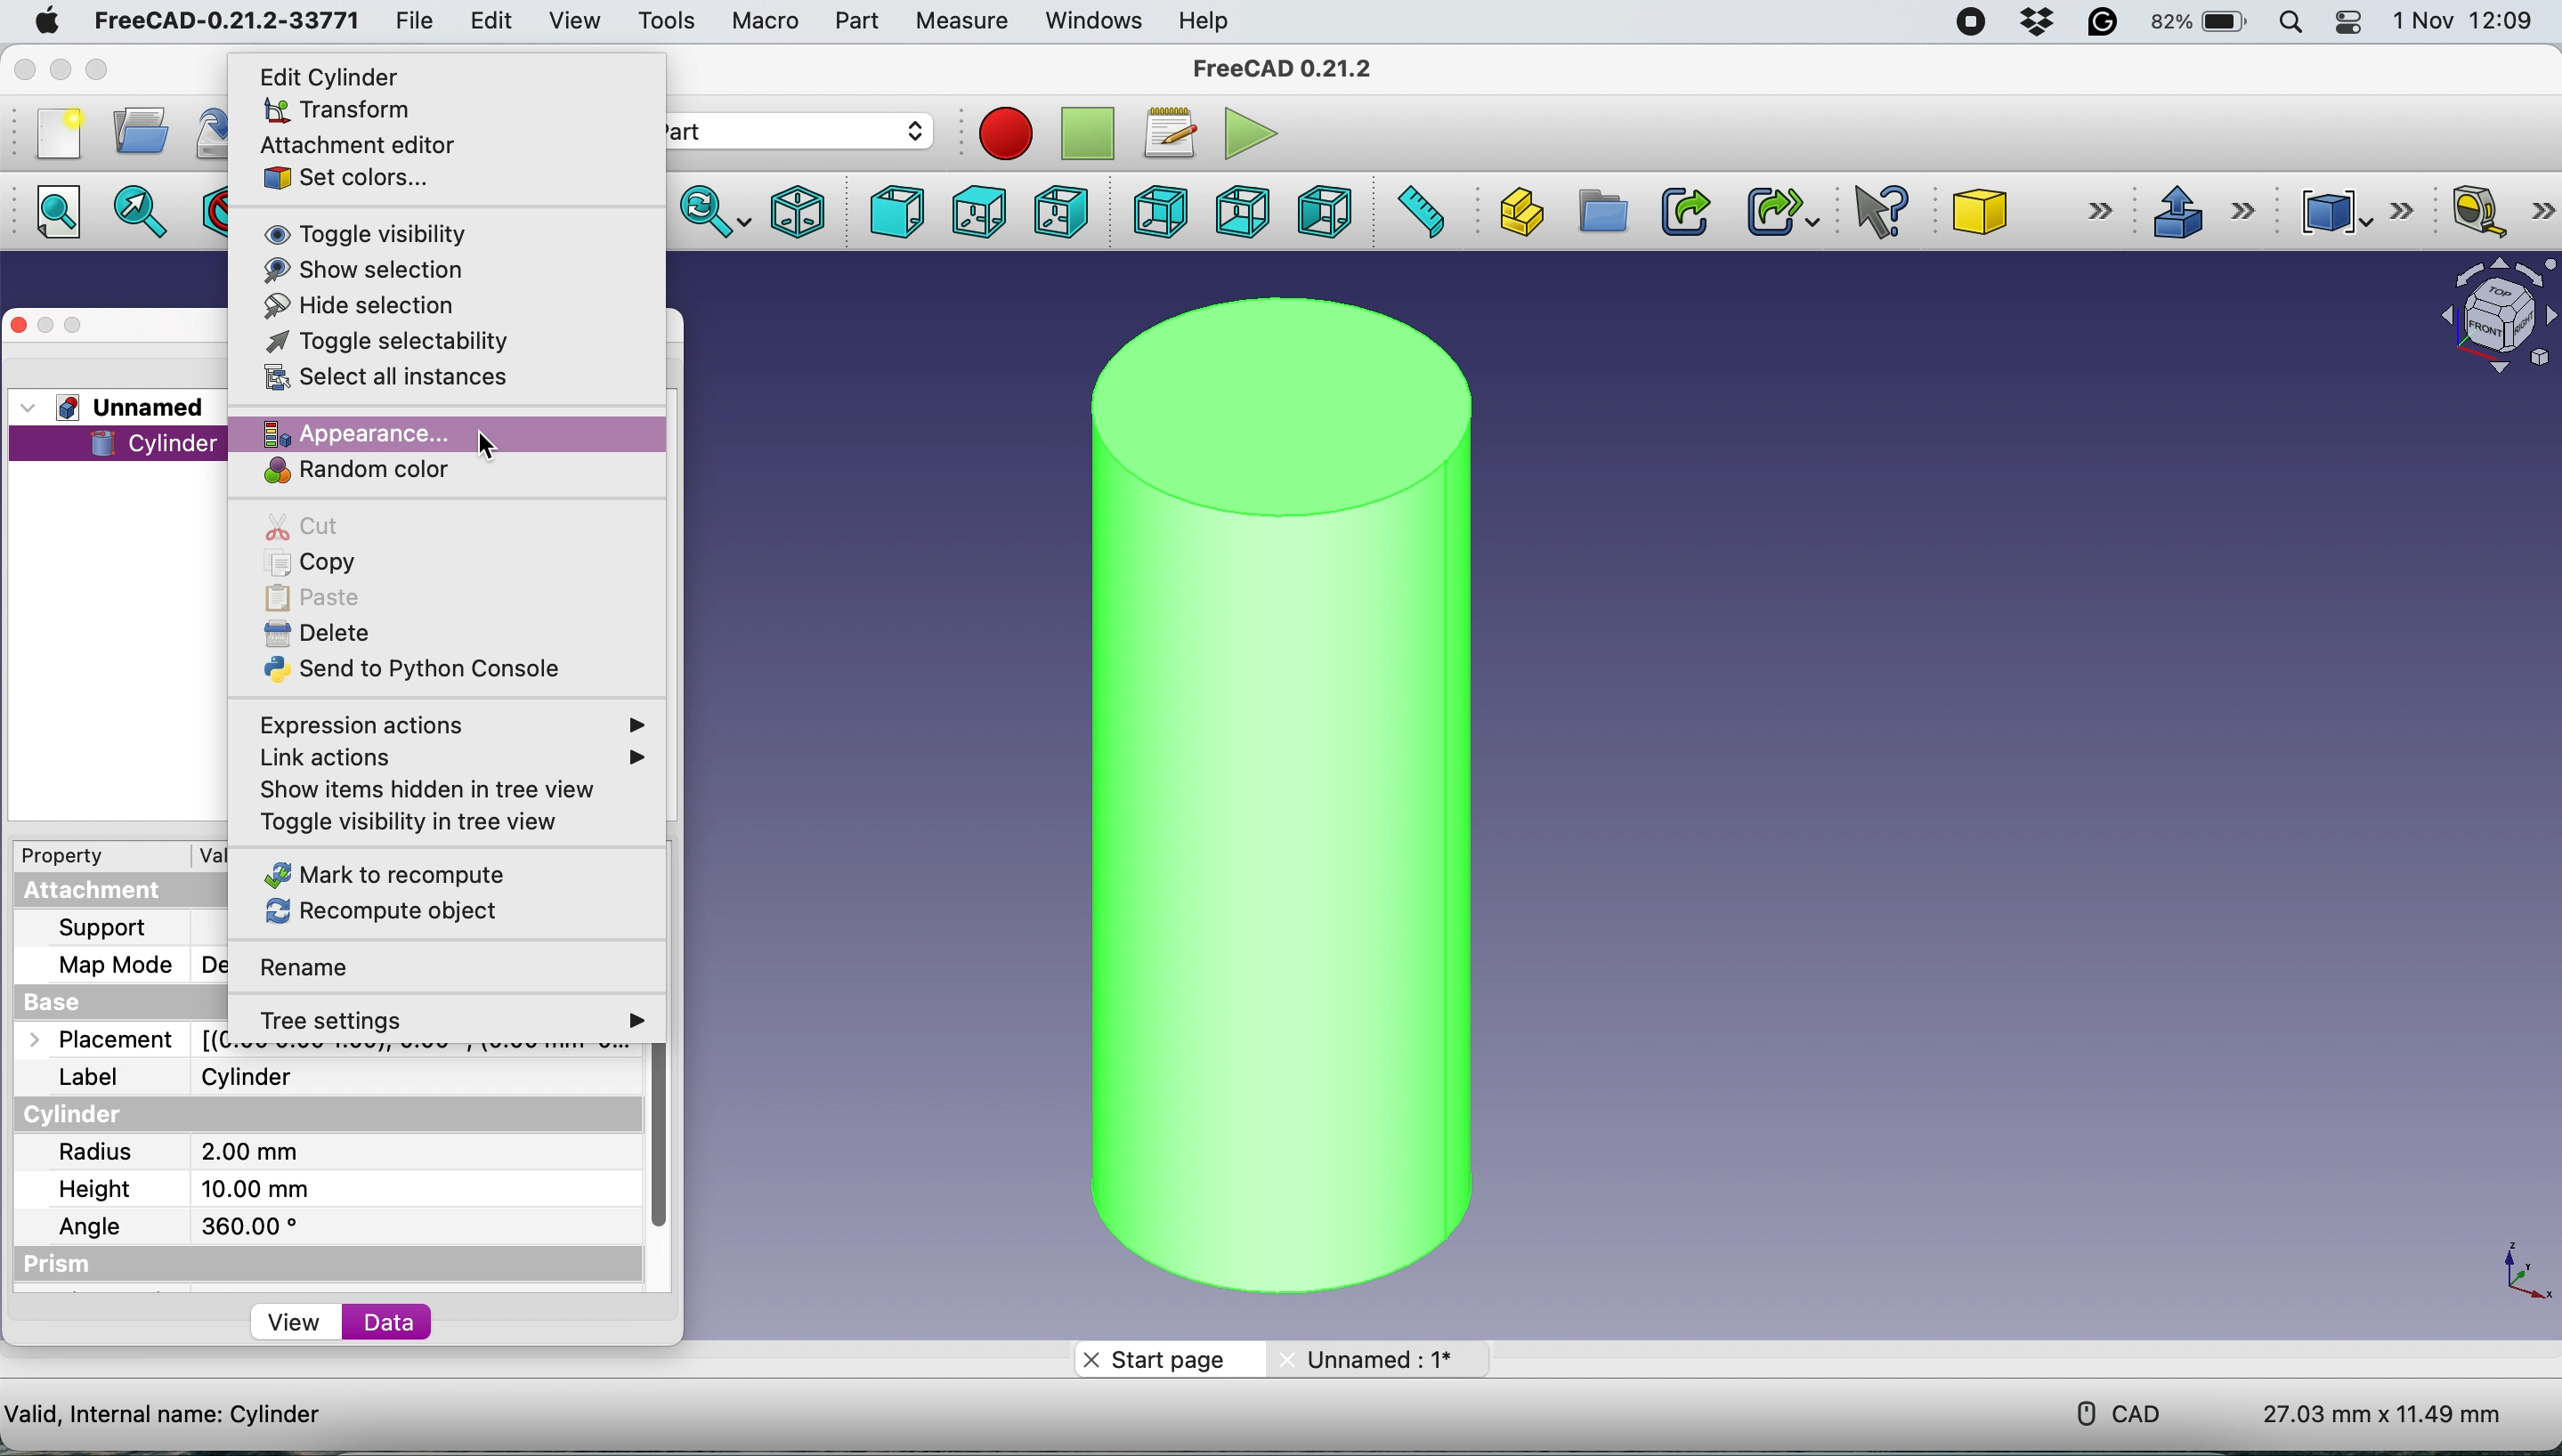 This screenshot has width=2562, height=1456. Describe the element at coordinates (2370, 1414) in the screenshot. I see `dimensions` at that location.